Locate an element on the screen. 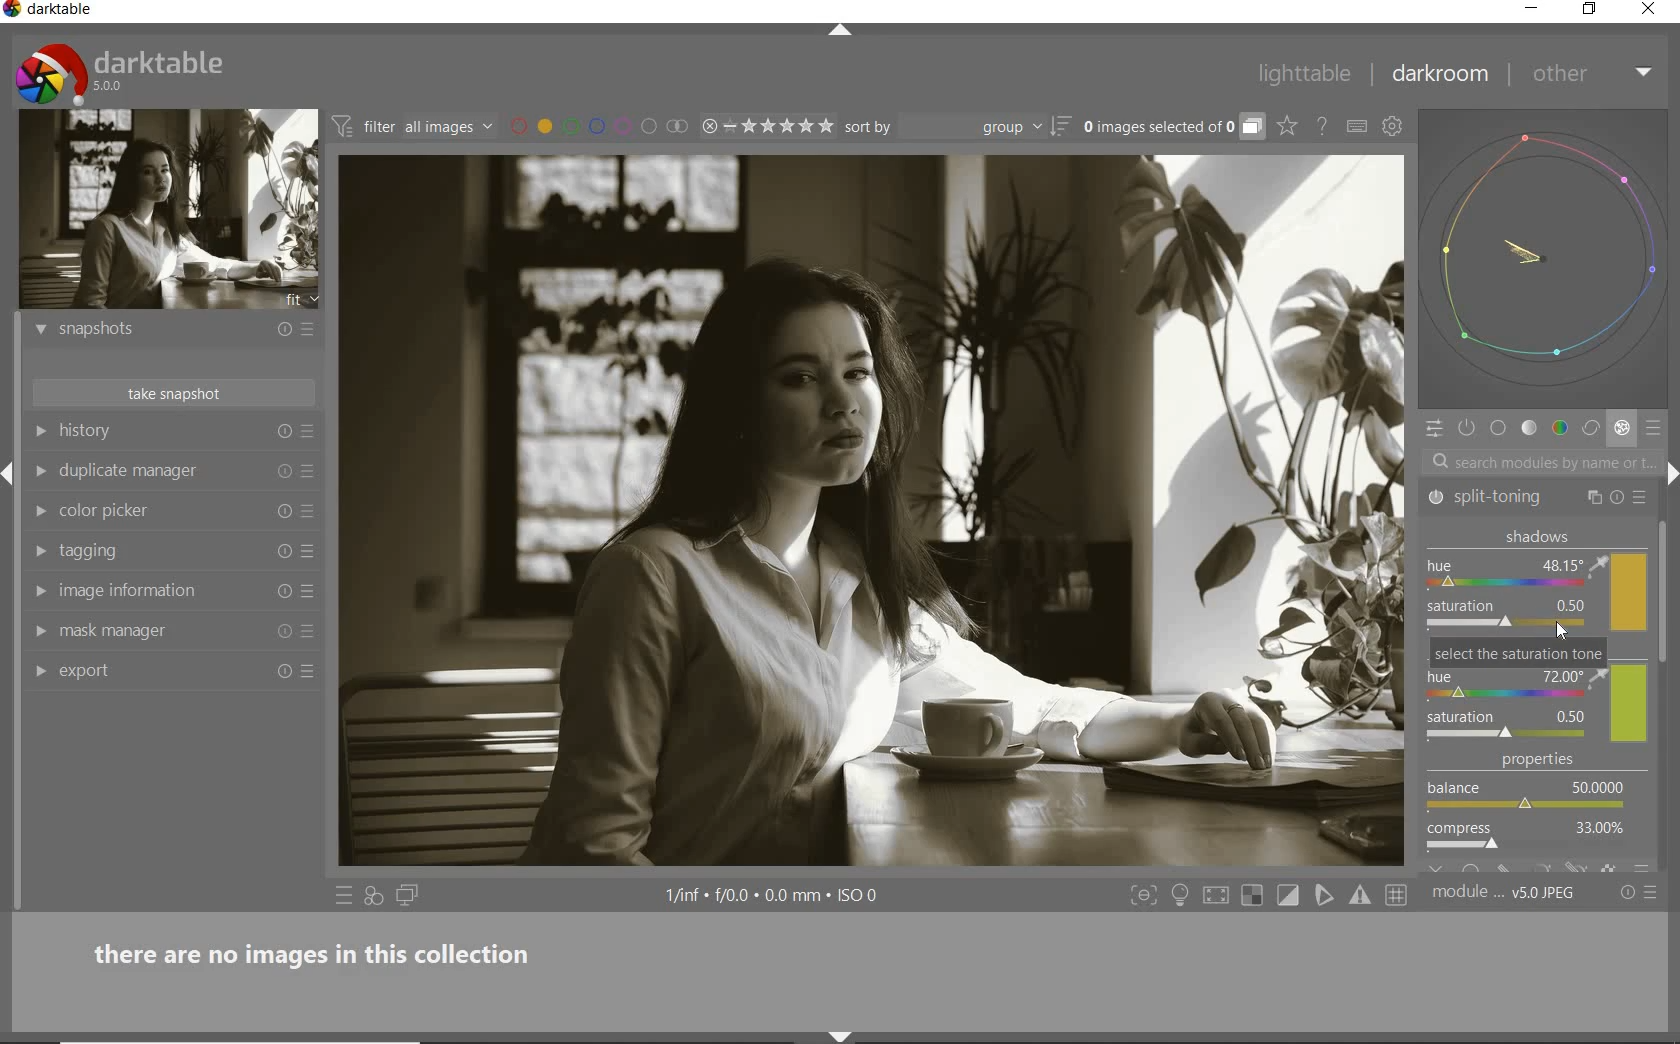 Image resolution: width=1680 pixels, height=1044 pixels. shadows is located at coordinates (1534, 582).